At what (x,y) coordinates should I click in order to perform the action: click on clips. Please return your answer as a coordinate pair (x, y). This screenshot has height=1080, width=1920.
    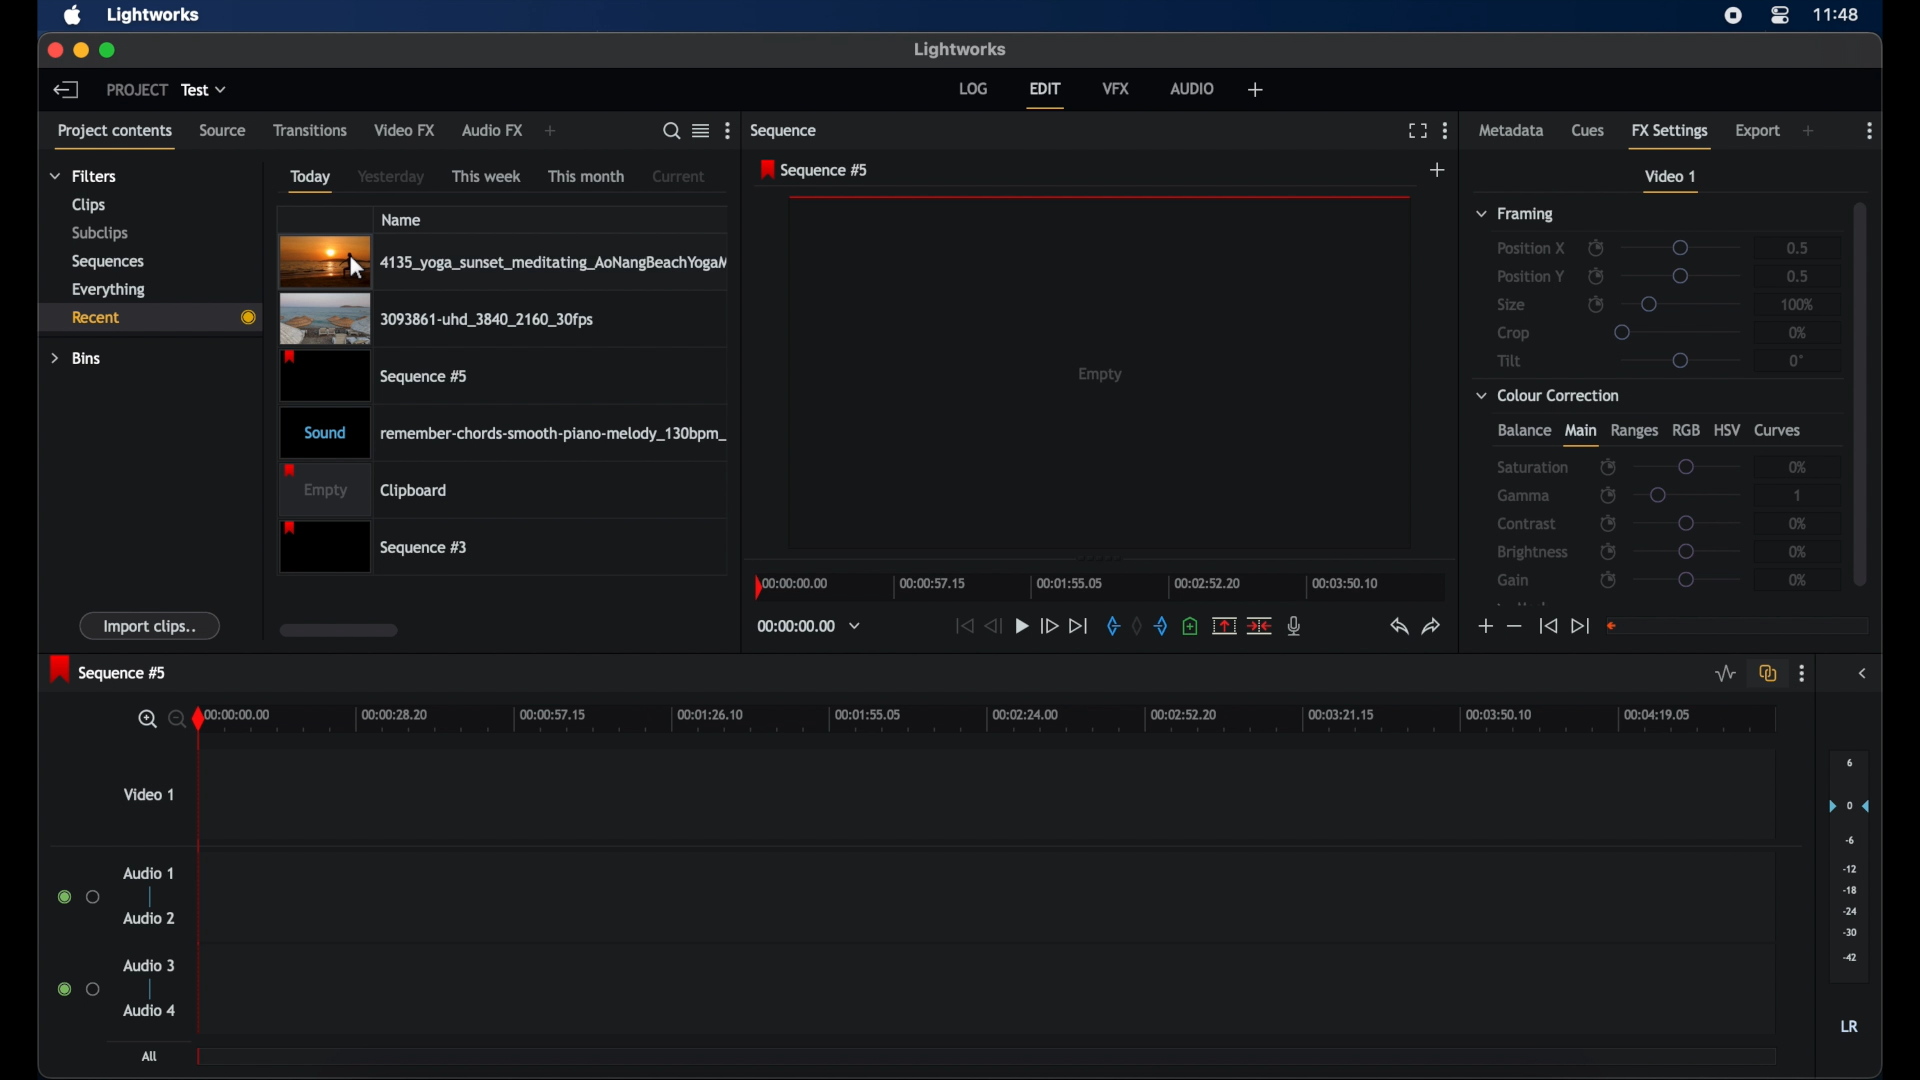
    Looking at the image, I should click on (86, 205).